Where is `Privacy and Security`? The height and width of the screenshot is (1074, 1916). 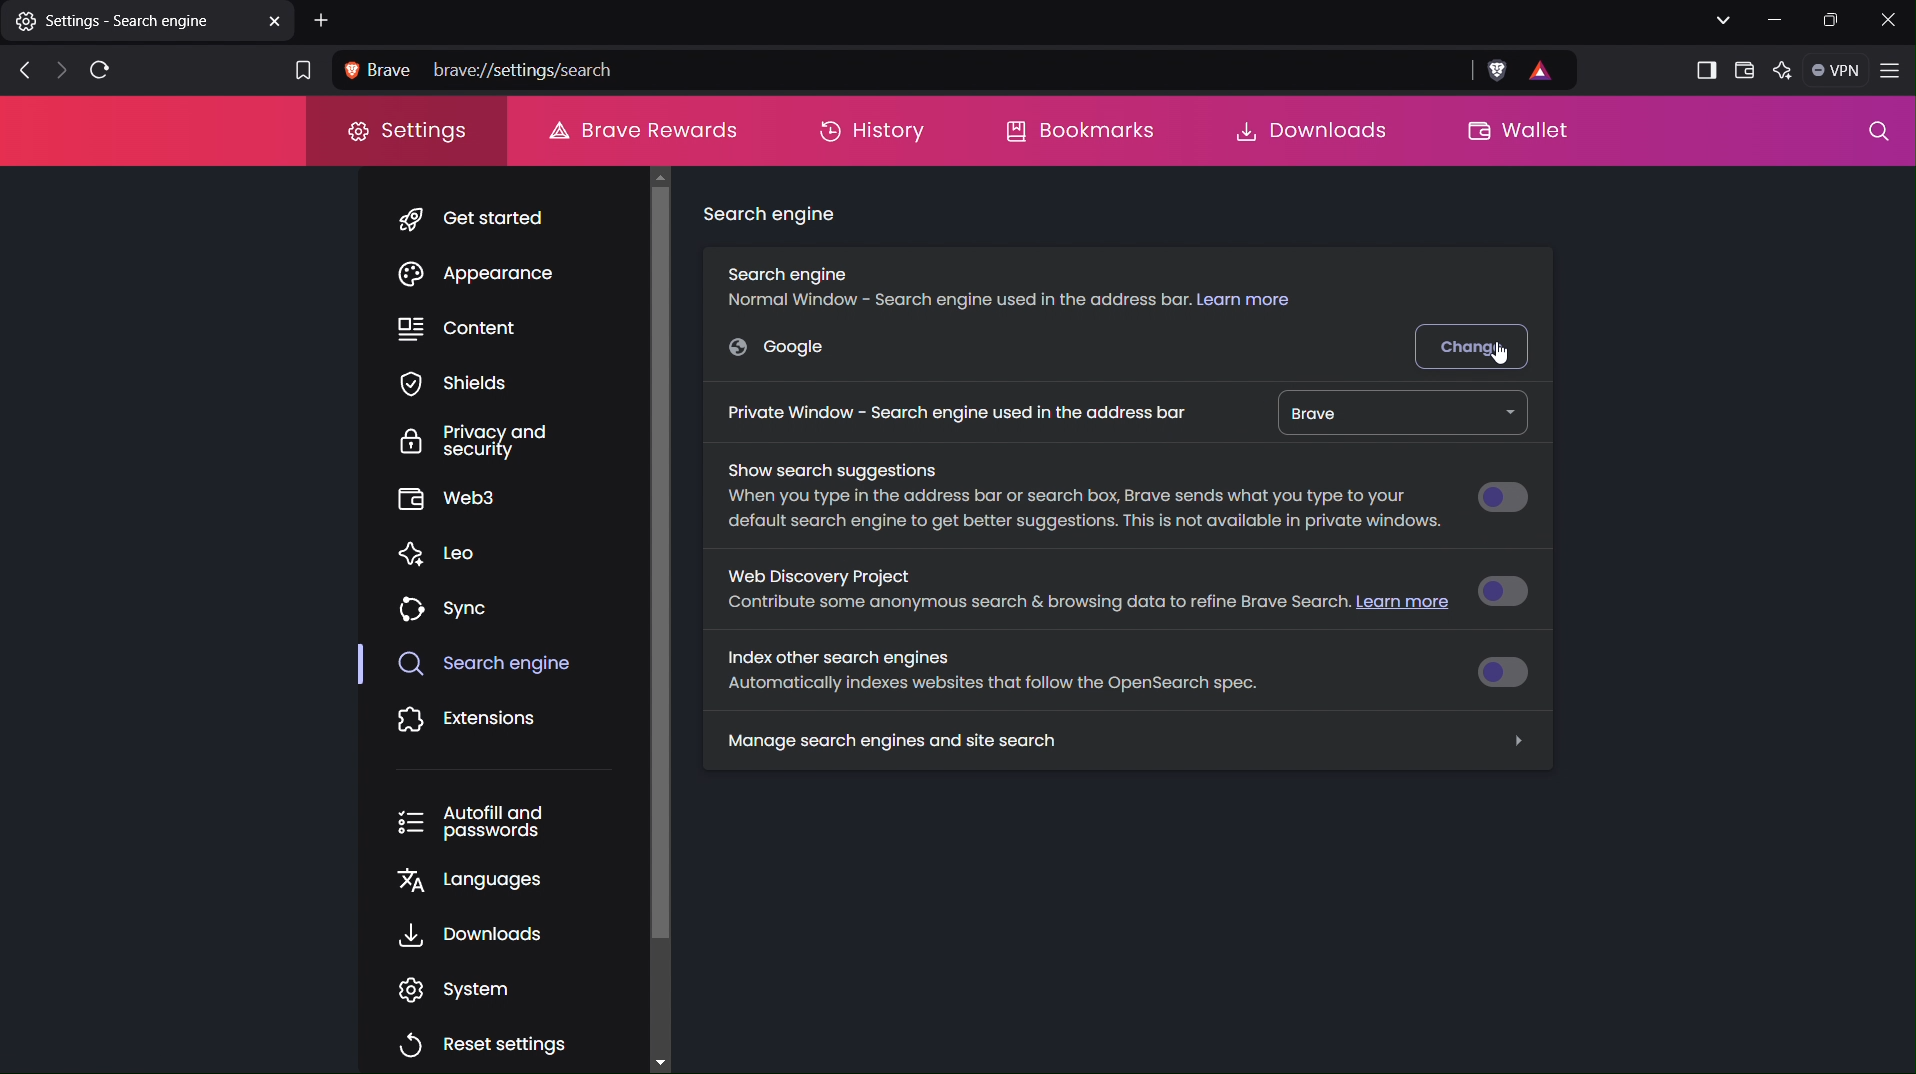
Privacy and Security is located at coordinates (456, 443).